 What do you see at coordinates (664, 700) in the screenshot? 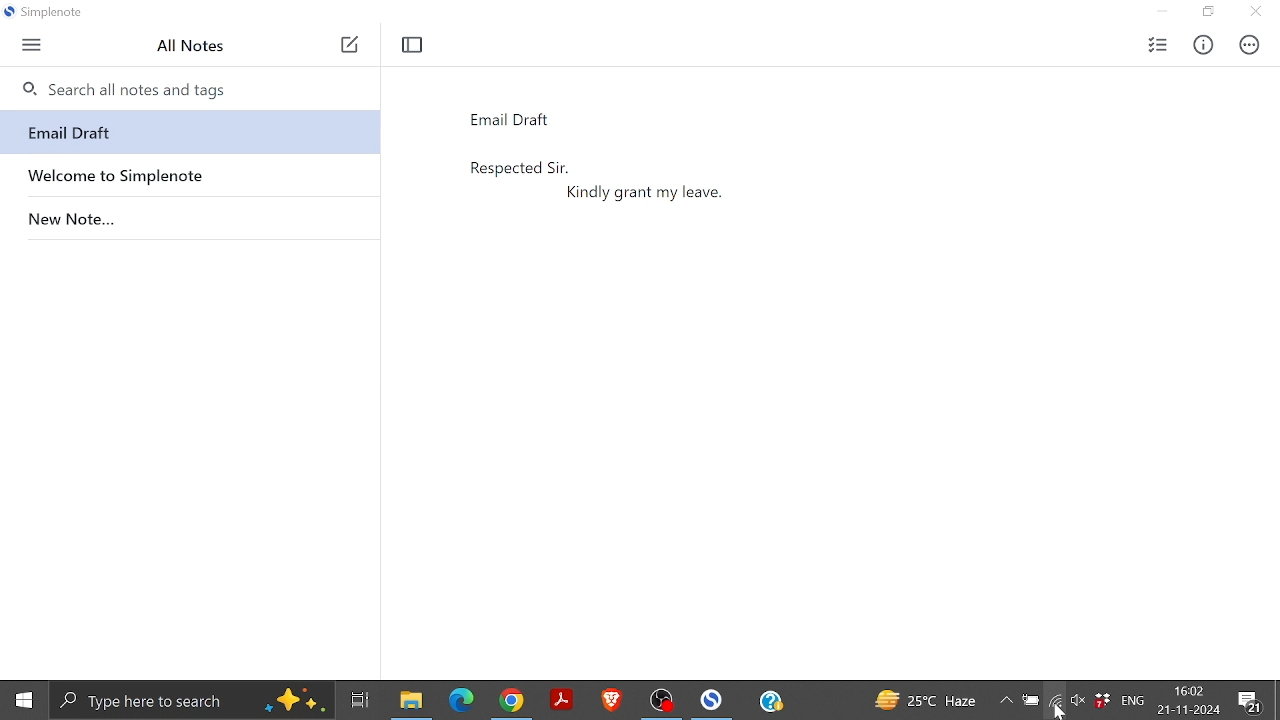
I see `OBS studio` at bounding box center [664, 700].